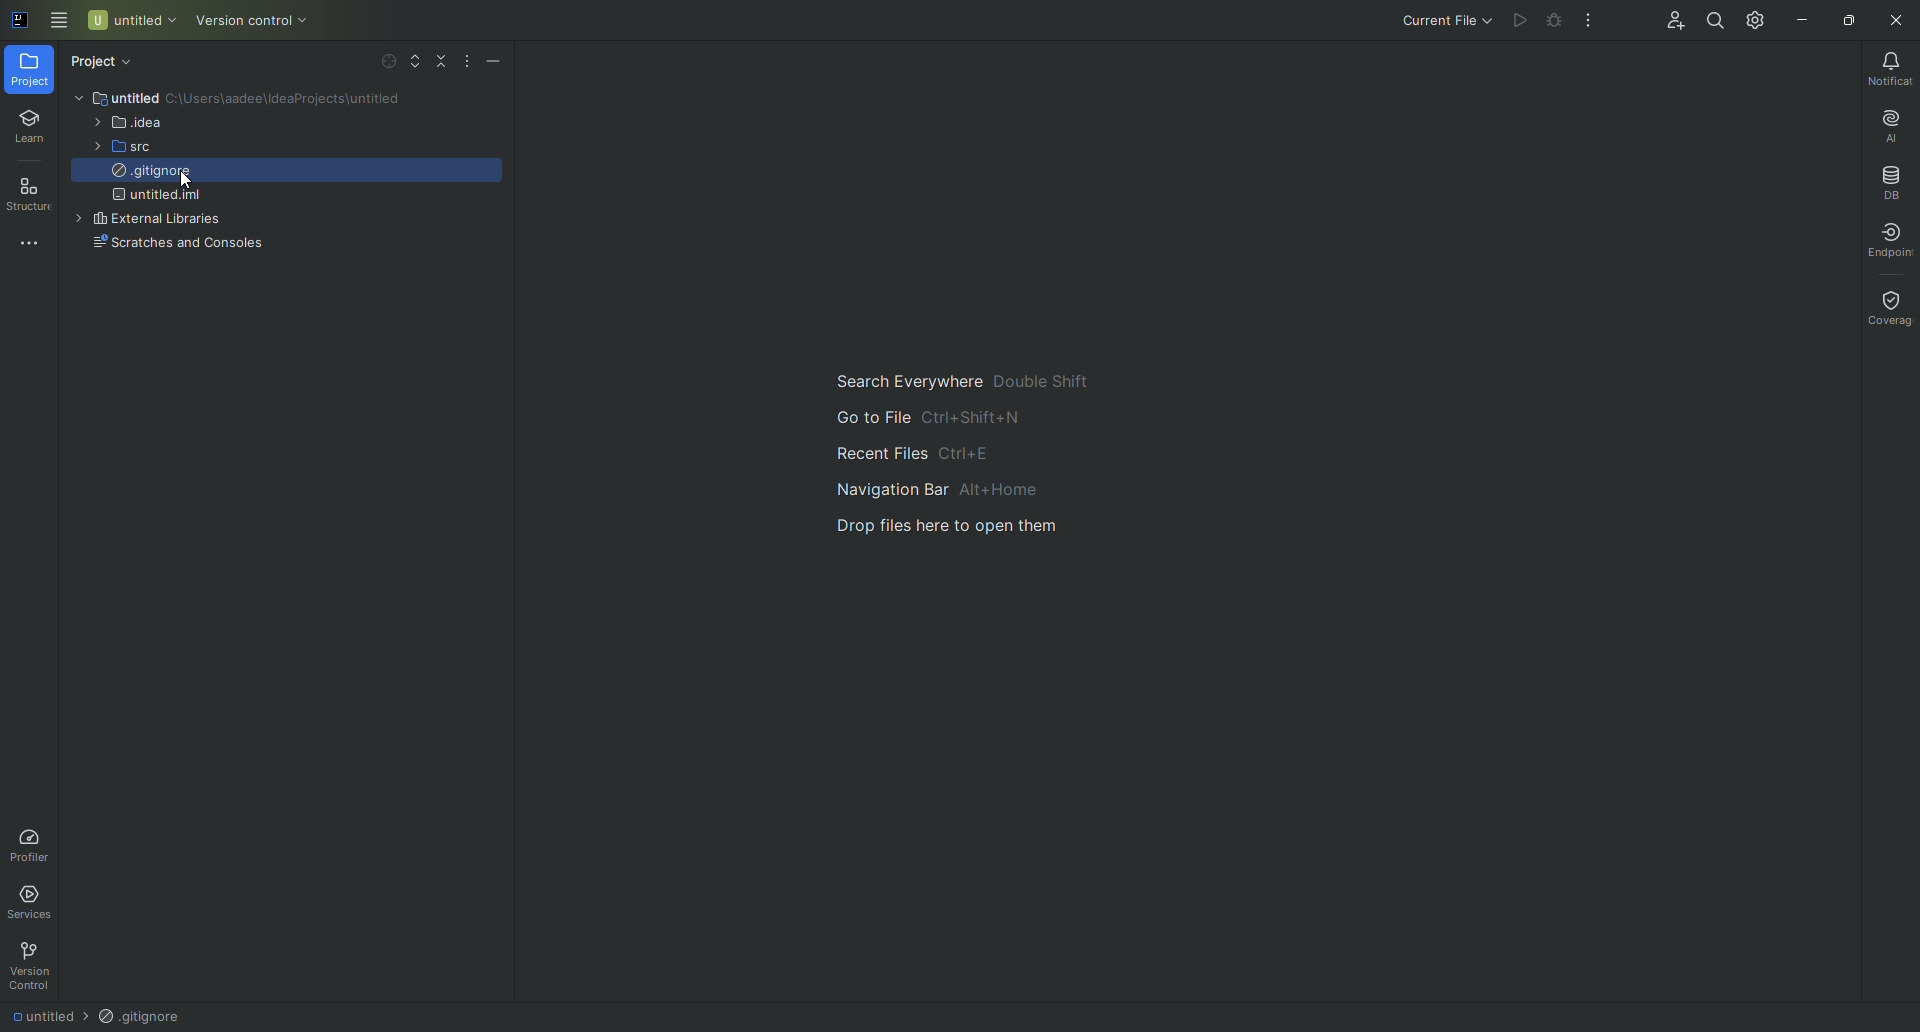 This screenshot has height=1032, width=1920. What do you see at coordinates (190, 184) in the screenshot?
I see `Pointer` at bounding box center [190, 184].